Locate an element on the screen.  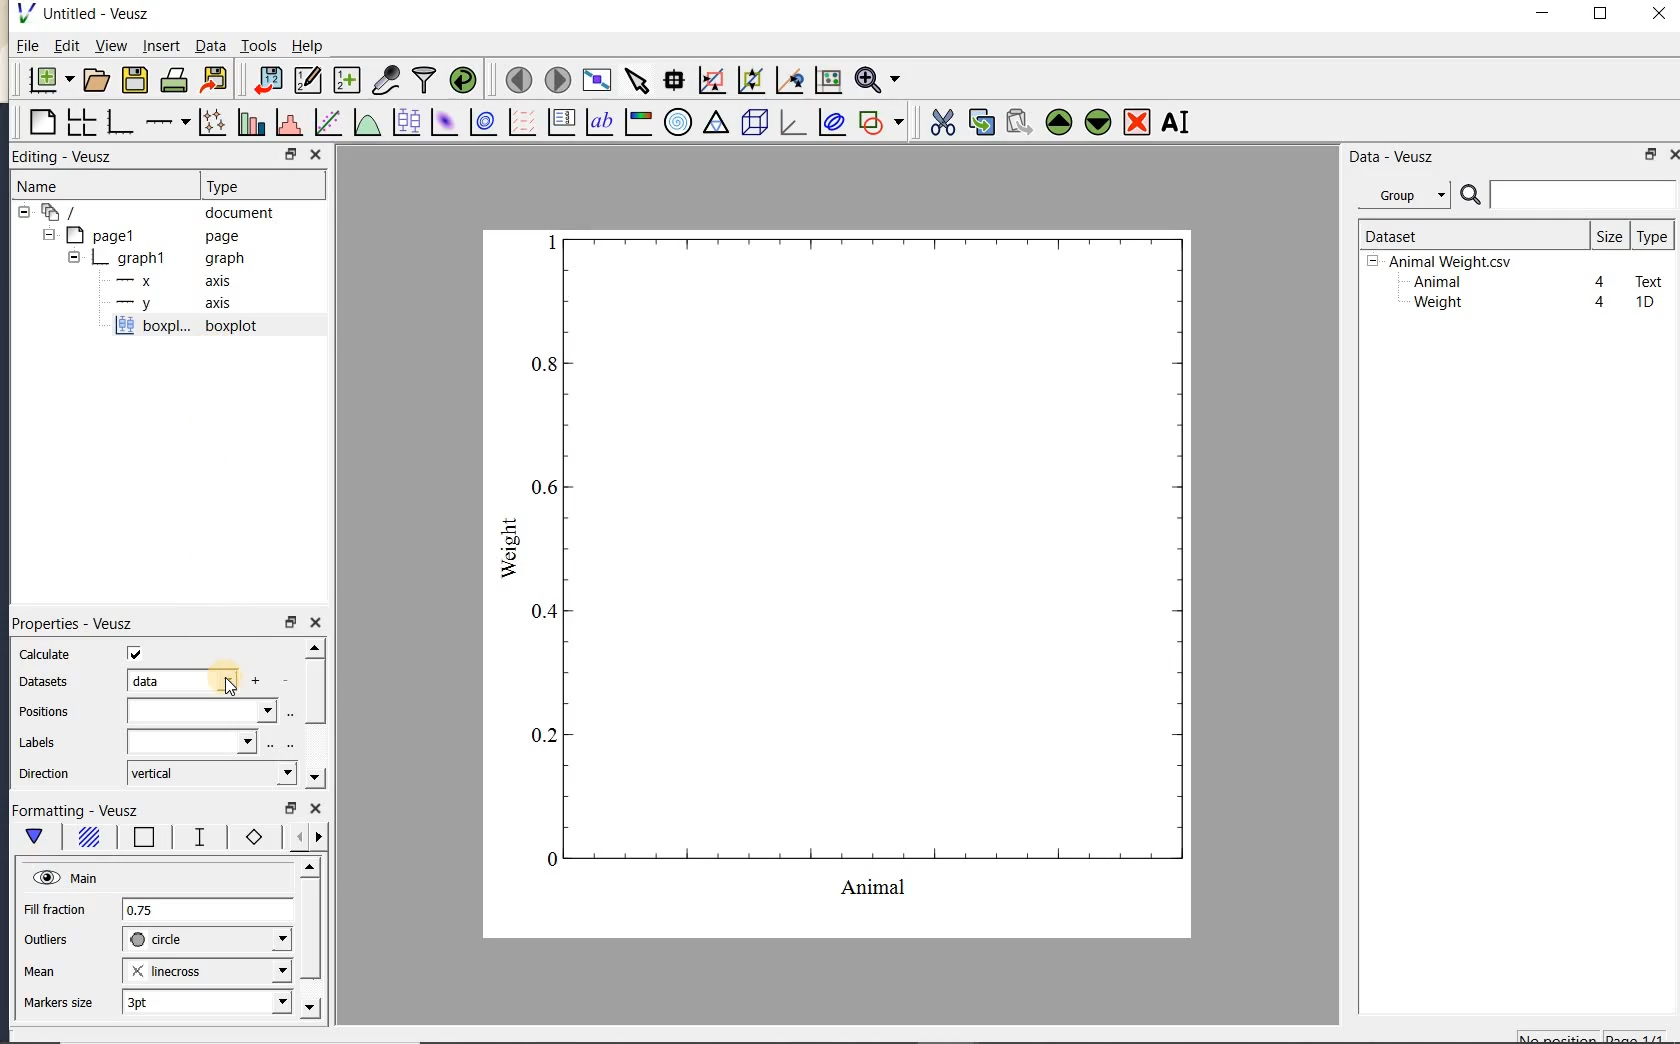
direction is located at coordinates (47, 773).